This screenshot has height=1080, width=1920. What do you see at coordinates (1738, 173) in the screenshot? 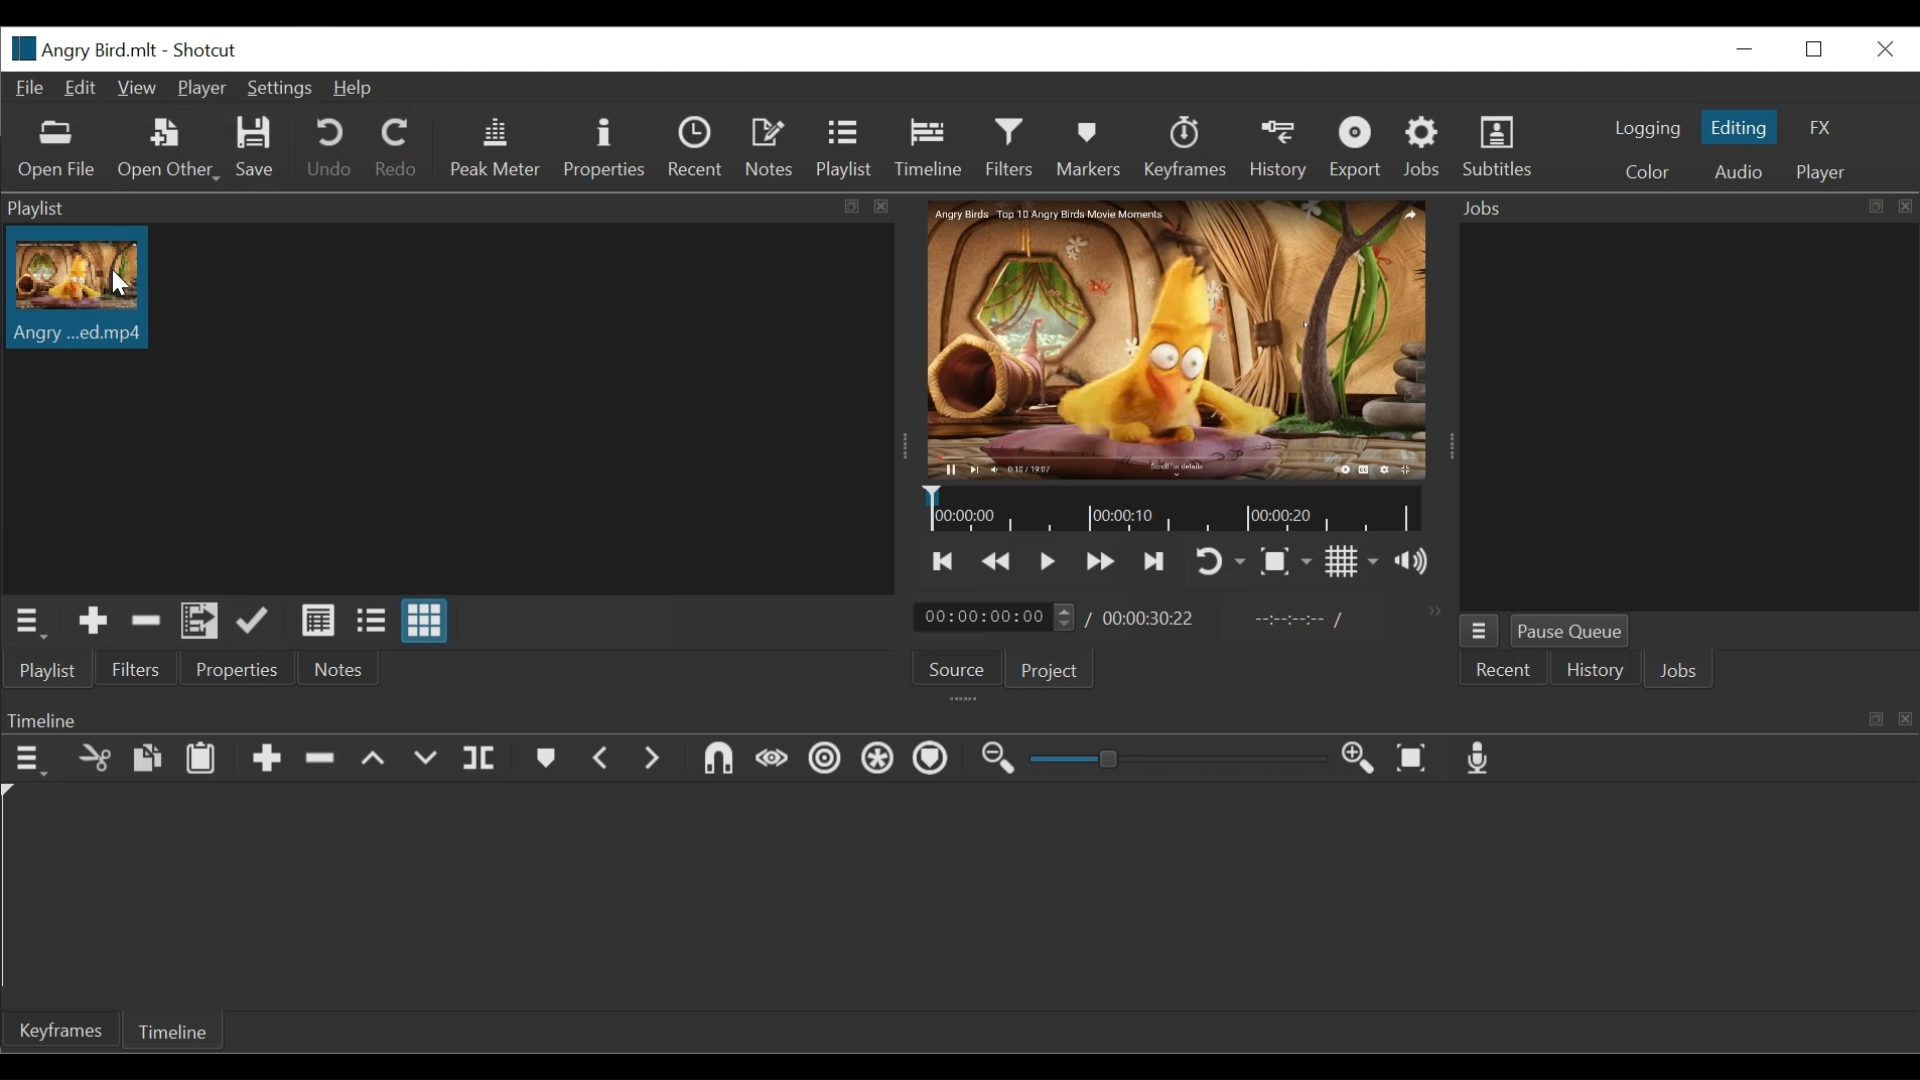
I see `Audio` at bounding box center [1738, 173].